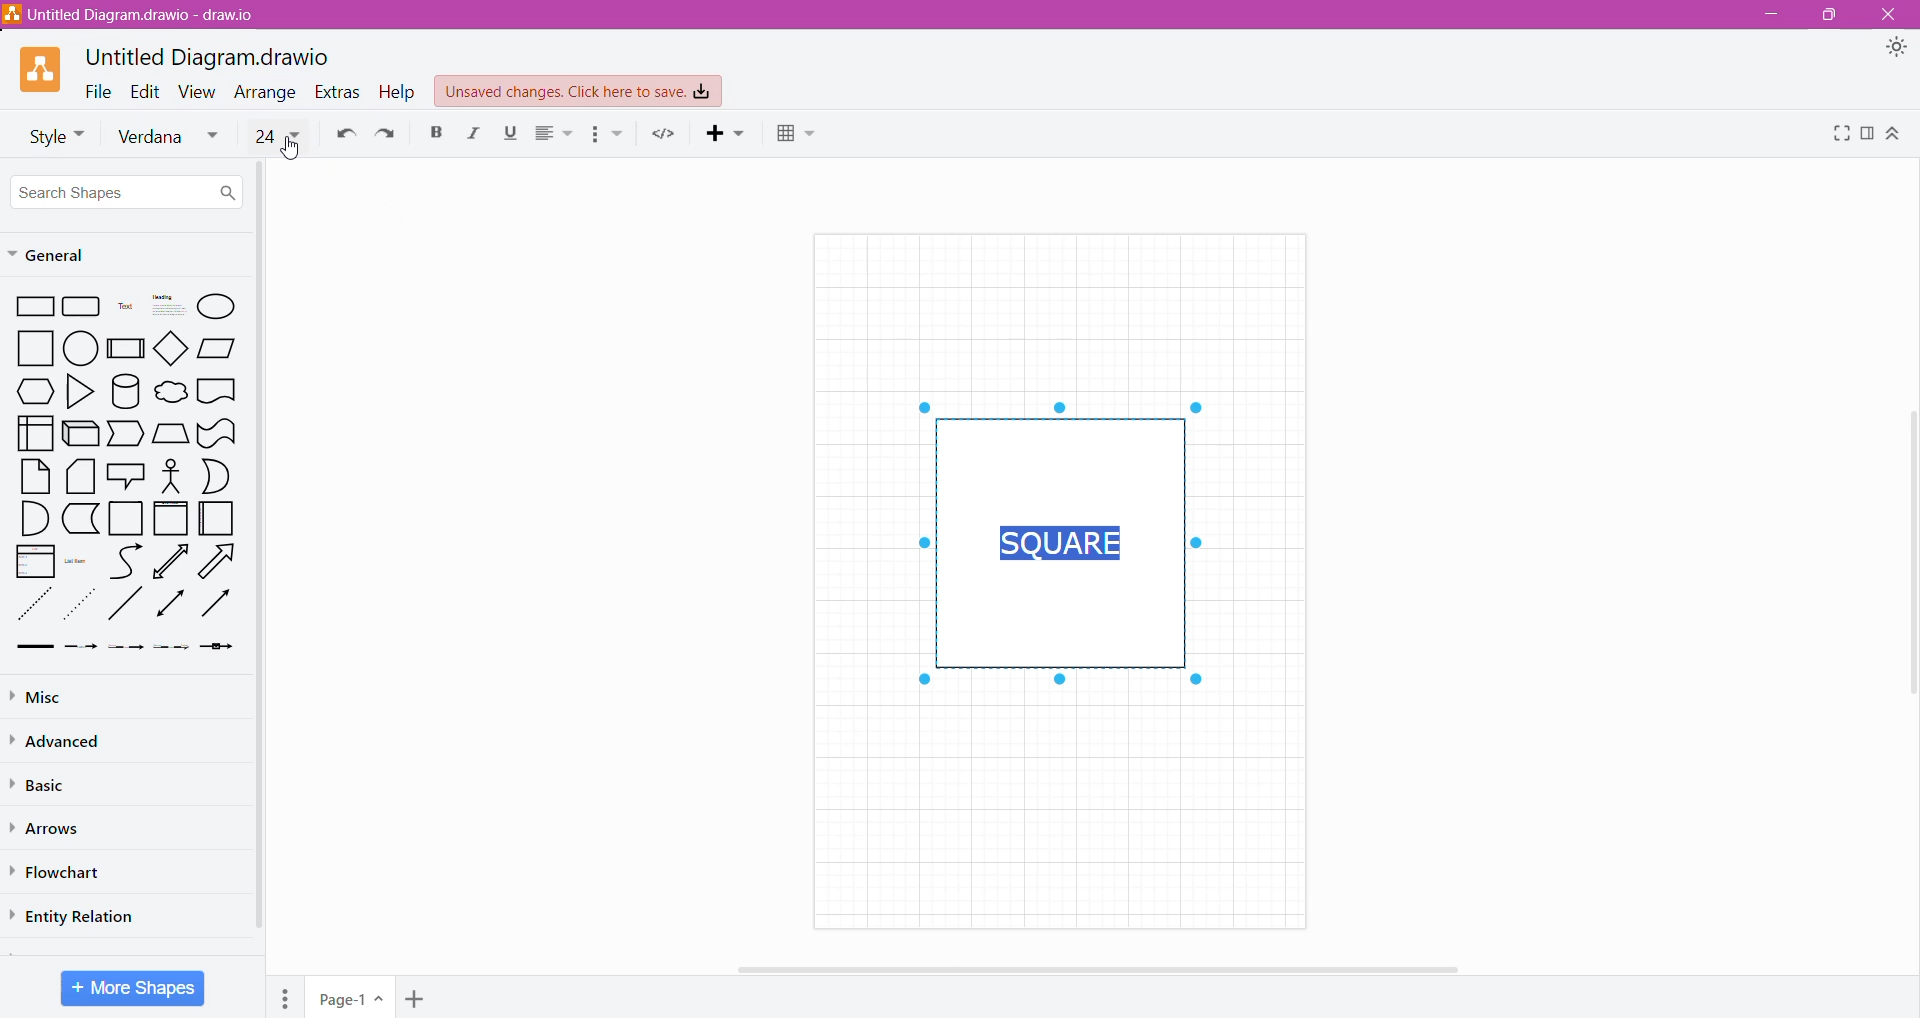 Image resolution: width=1920 pixels, height=1018 pixels. Describe the element at coordinates (125, 562) in the screenshot. I see `Curved Line ` at that location.